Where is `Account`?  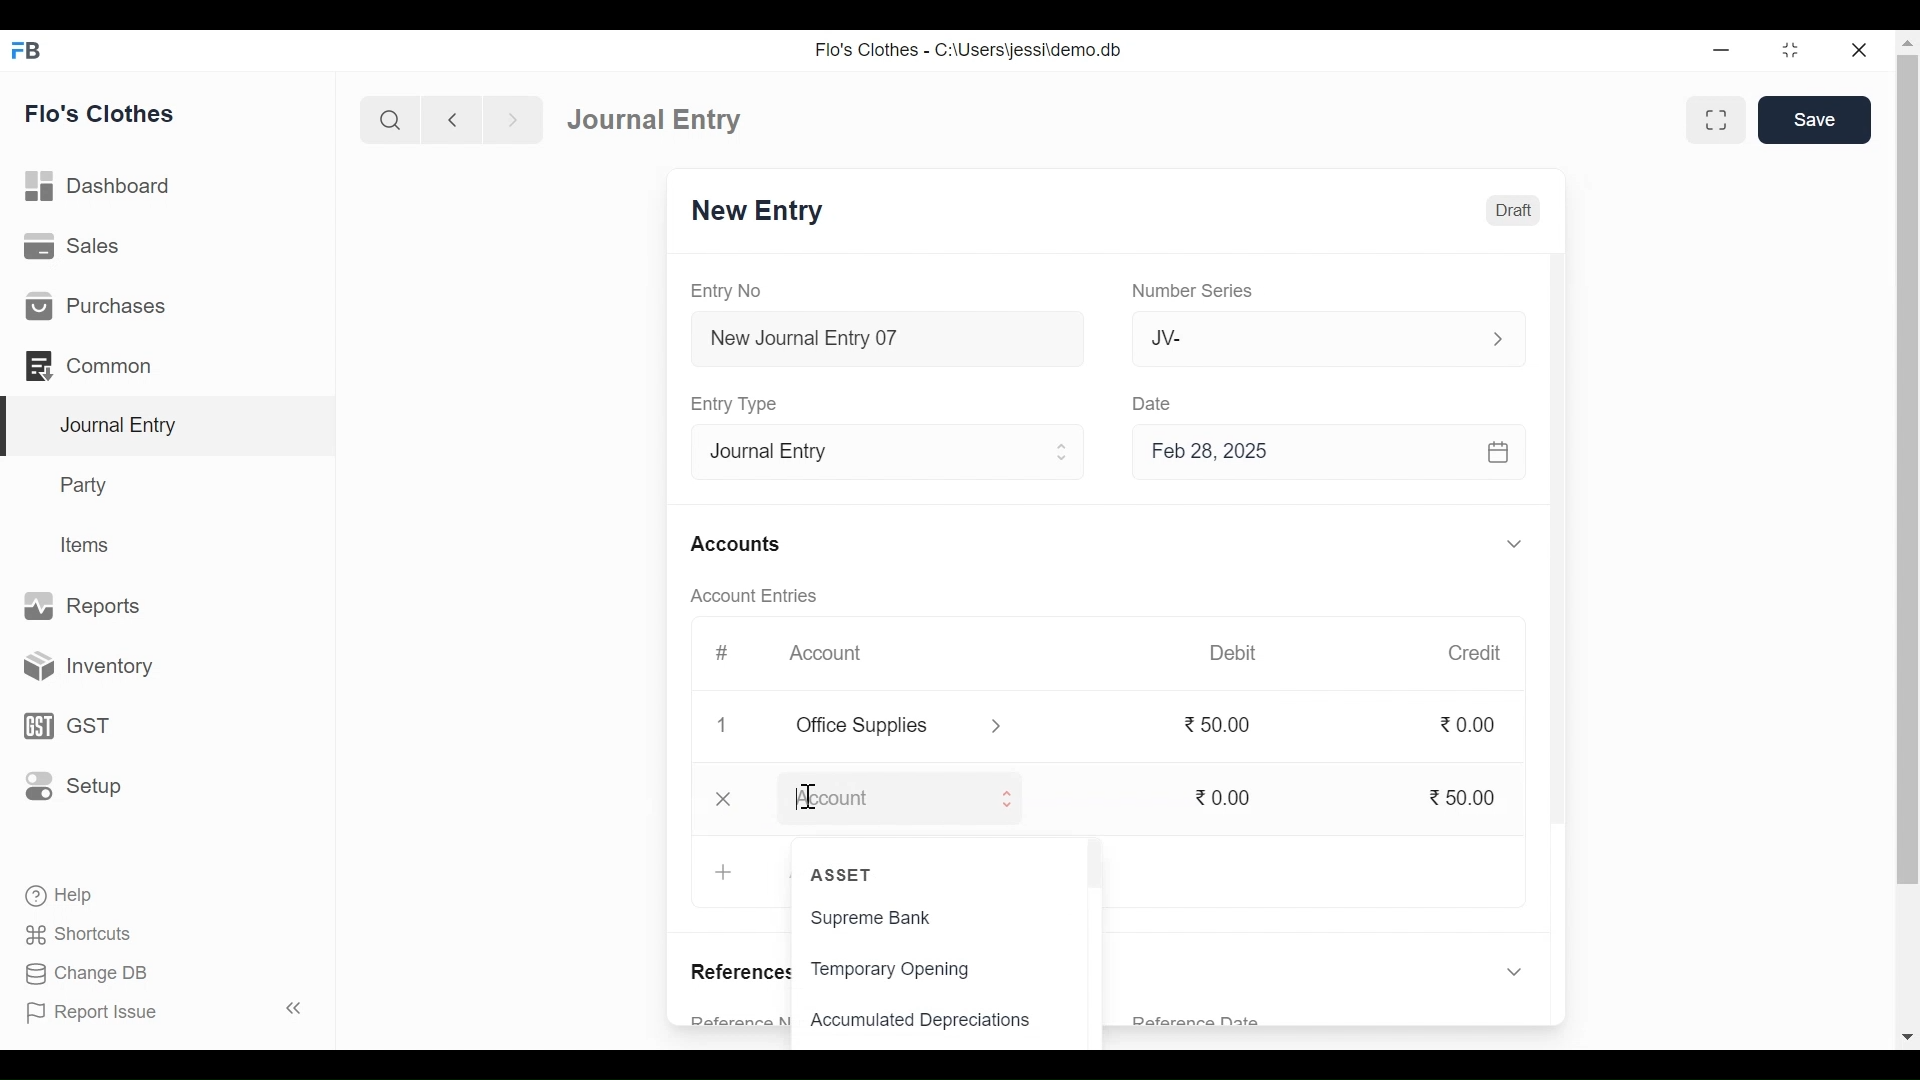 Account is located at coordinates (838, 650).